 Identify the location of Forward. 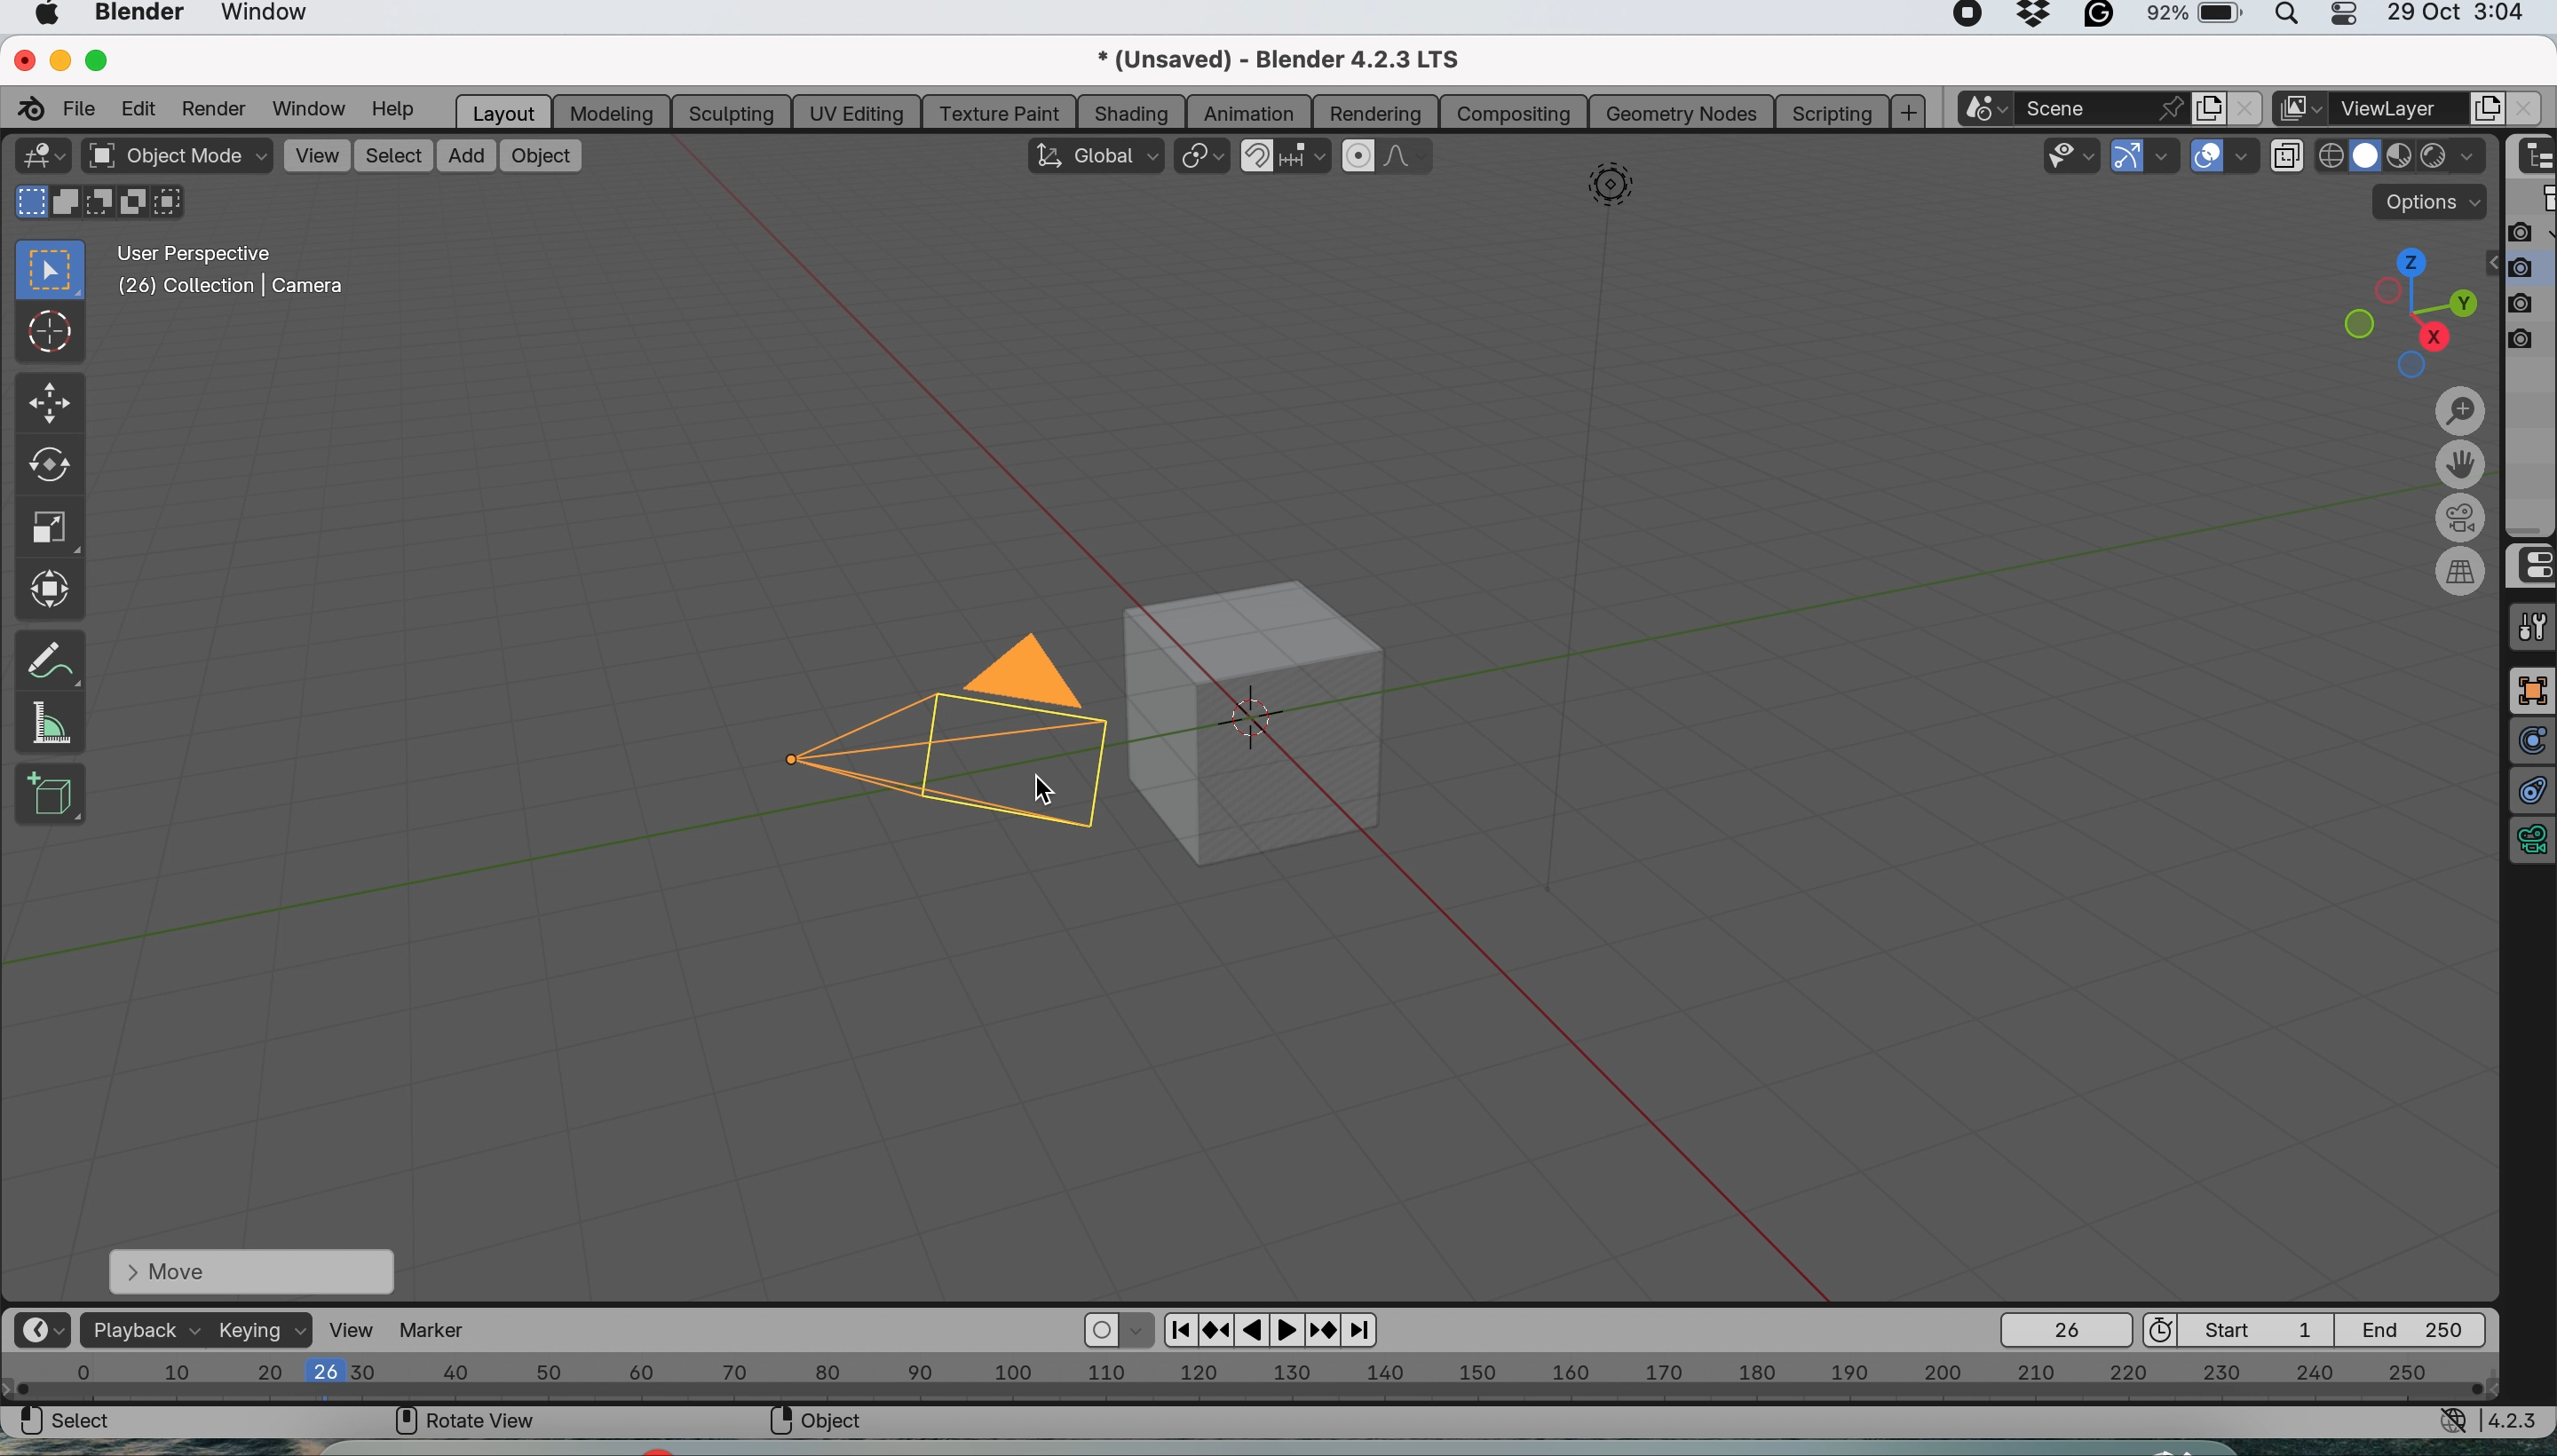
(1325, 1329).